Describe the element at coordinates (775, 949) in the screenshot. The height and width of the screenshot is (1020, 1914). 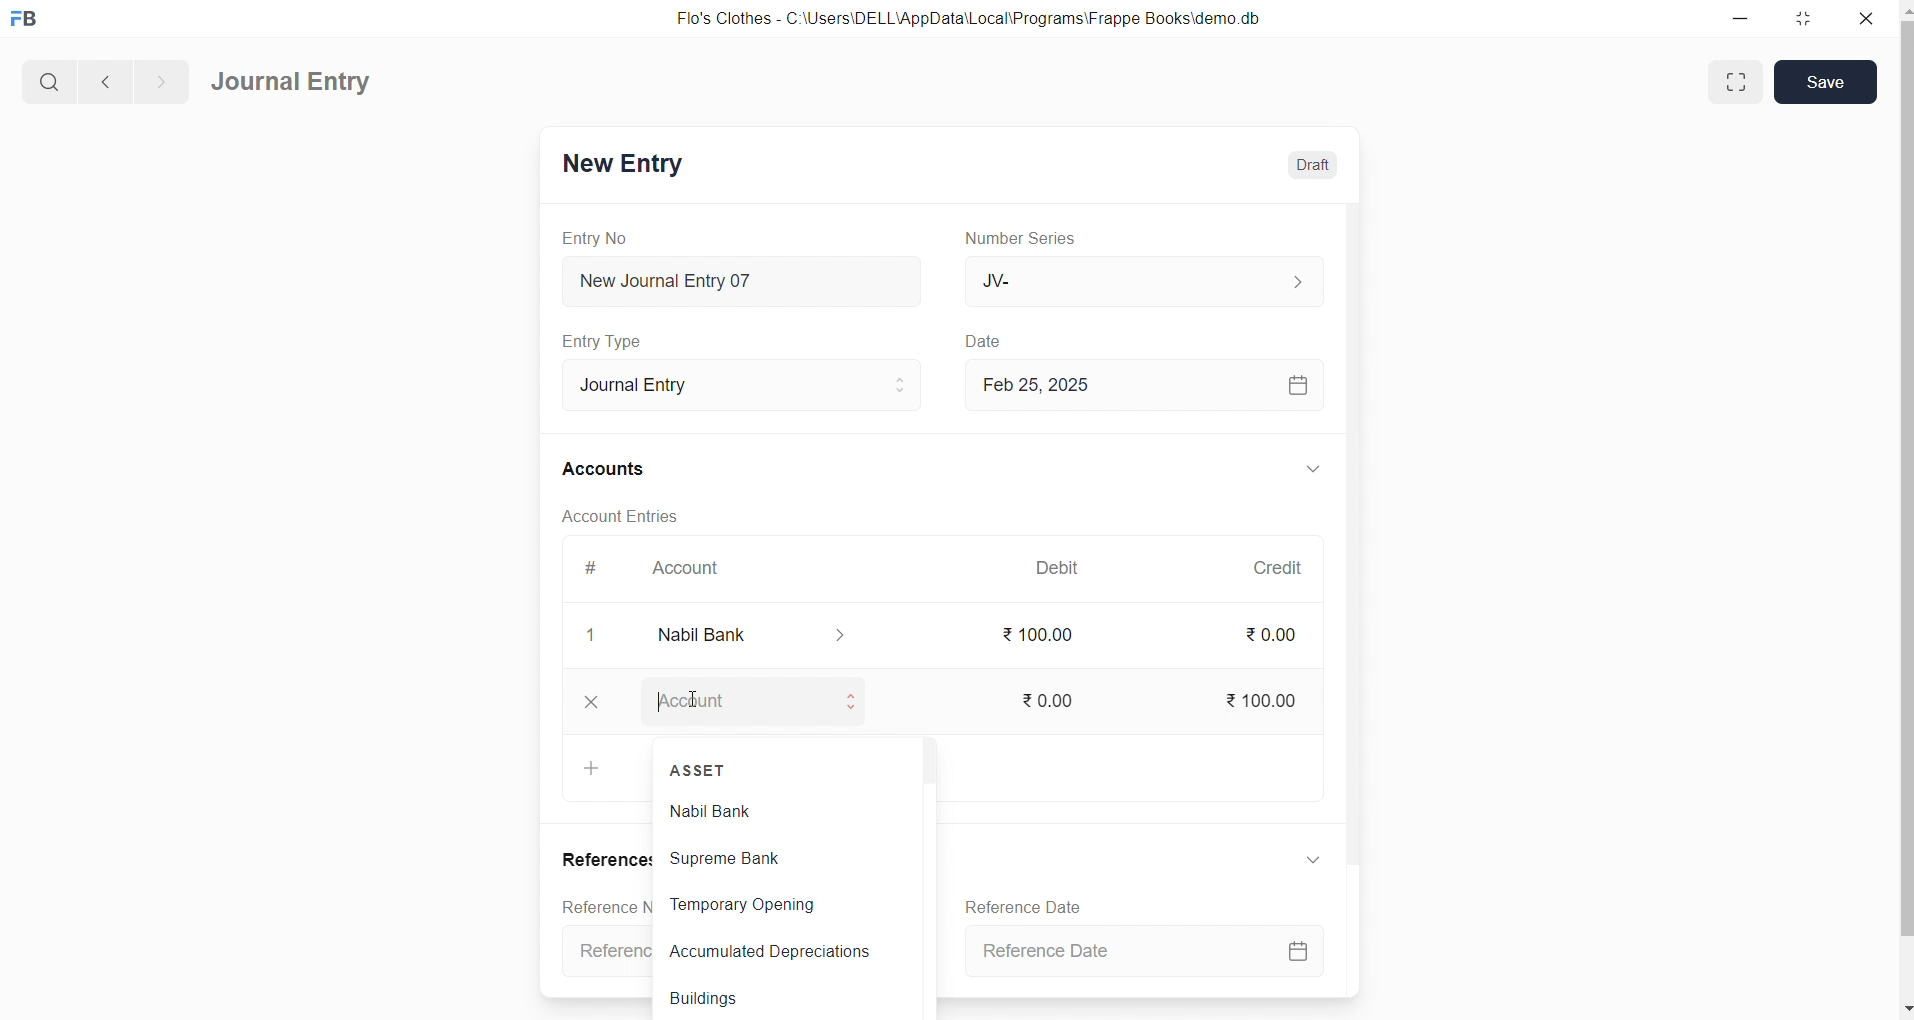
I see `Accumulated Depreciations` at that location.